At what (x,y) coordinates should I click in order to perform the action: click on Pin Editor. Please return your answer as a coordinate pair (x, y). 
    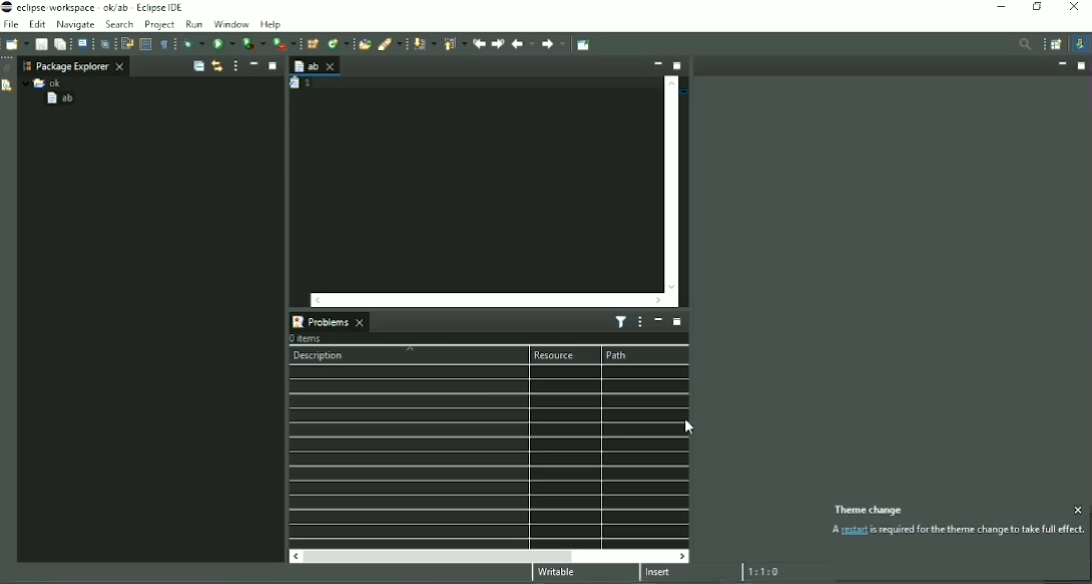
    Looking at the image, I should click on (585, 44).